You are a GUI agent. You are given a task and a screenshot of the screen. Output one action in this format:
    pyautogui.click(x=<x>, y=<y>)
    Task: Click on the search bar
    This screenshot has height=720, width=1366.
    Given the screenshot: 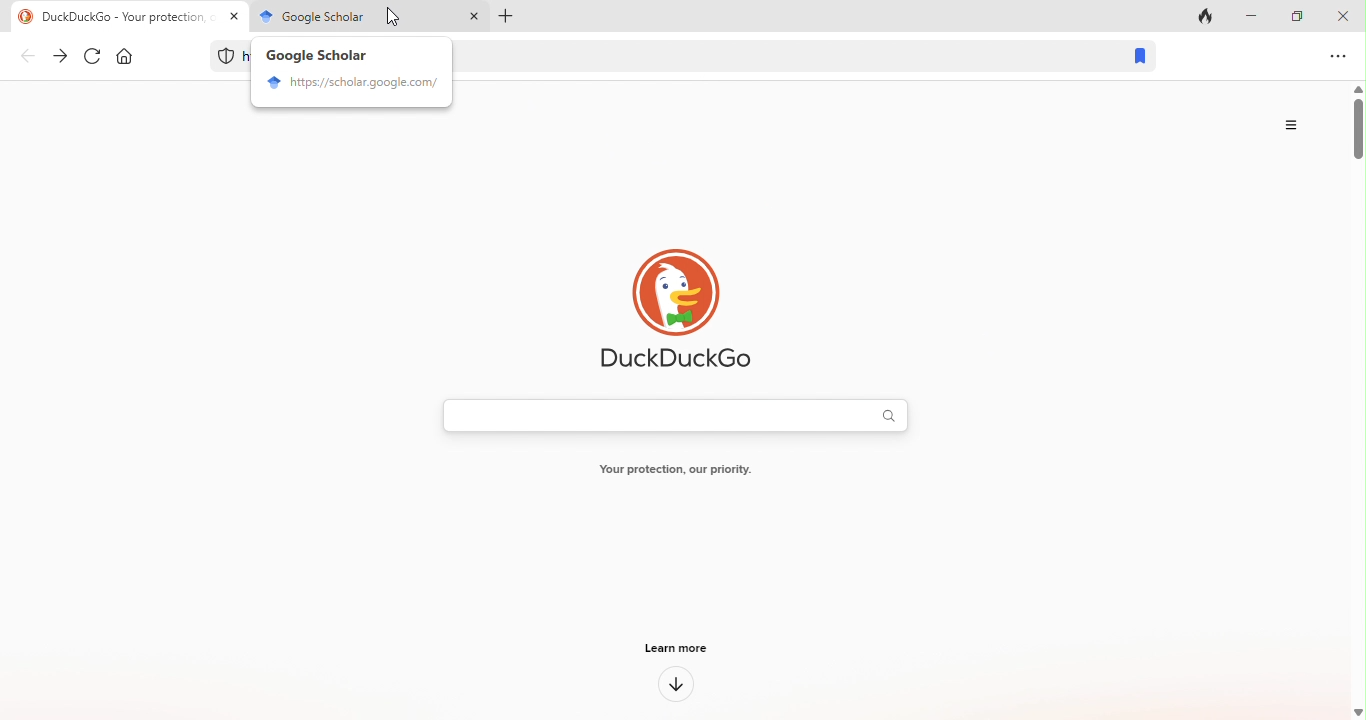 What is the action you would take?
    pyautogui.click(x=663, y=417)
    